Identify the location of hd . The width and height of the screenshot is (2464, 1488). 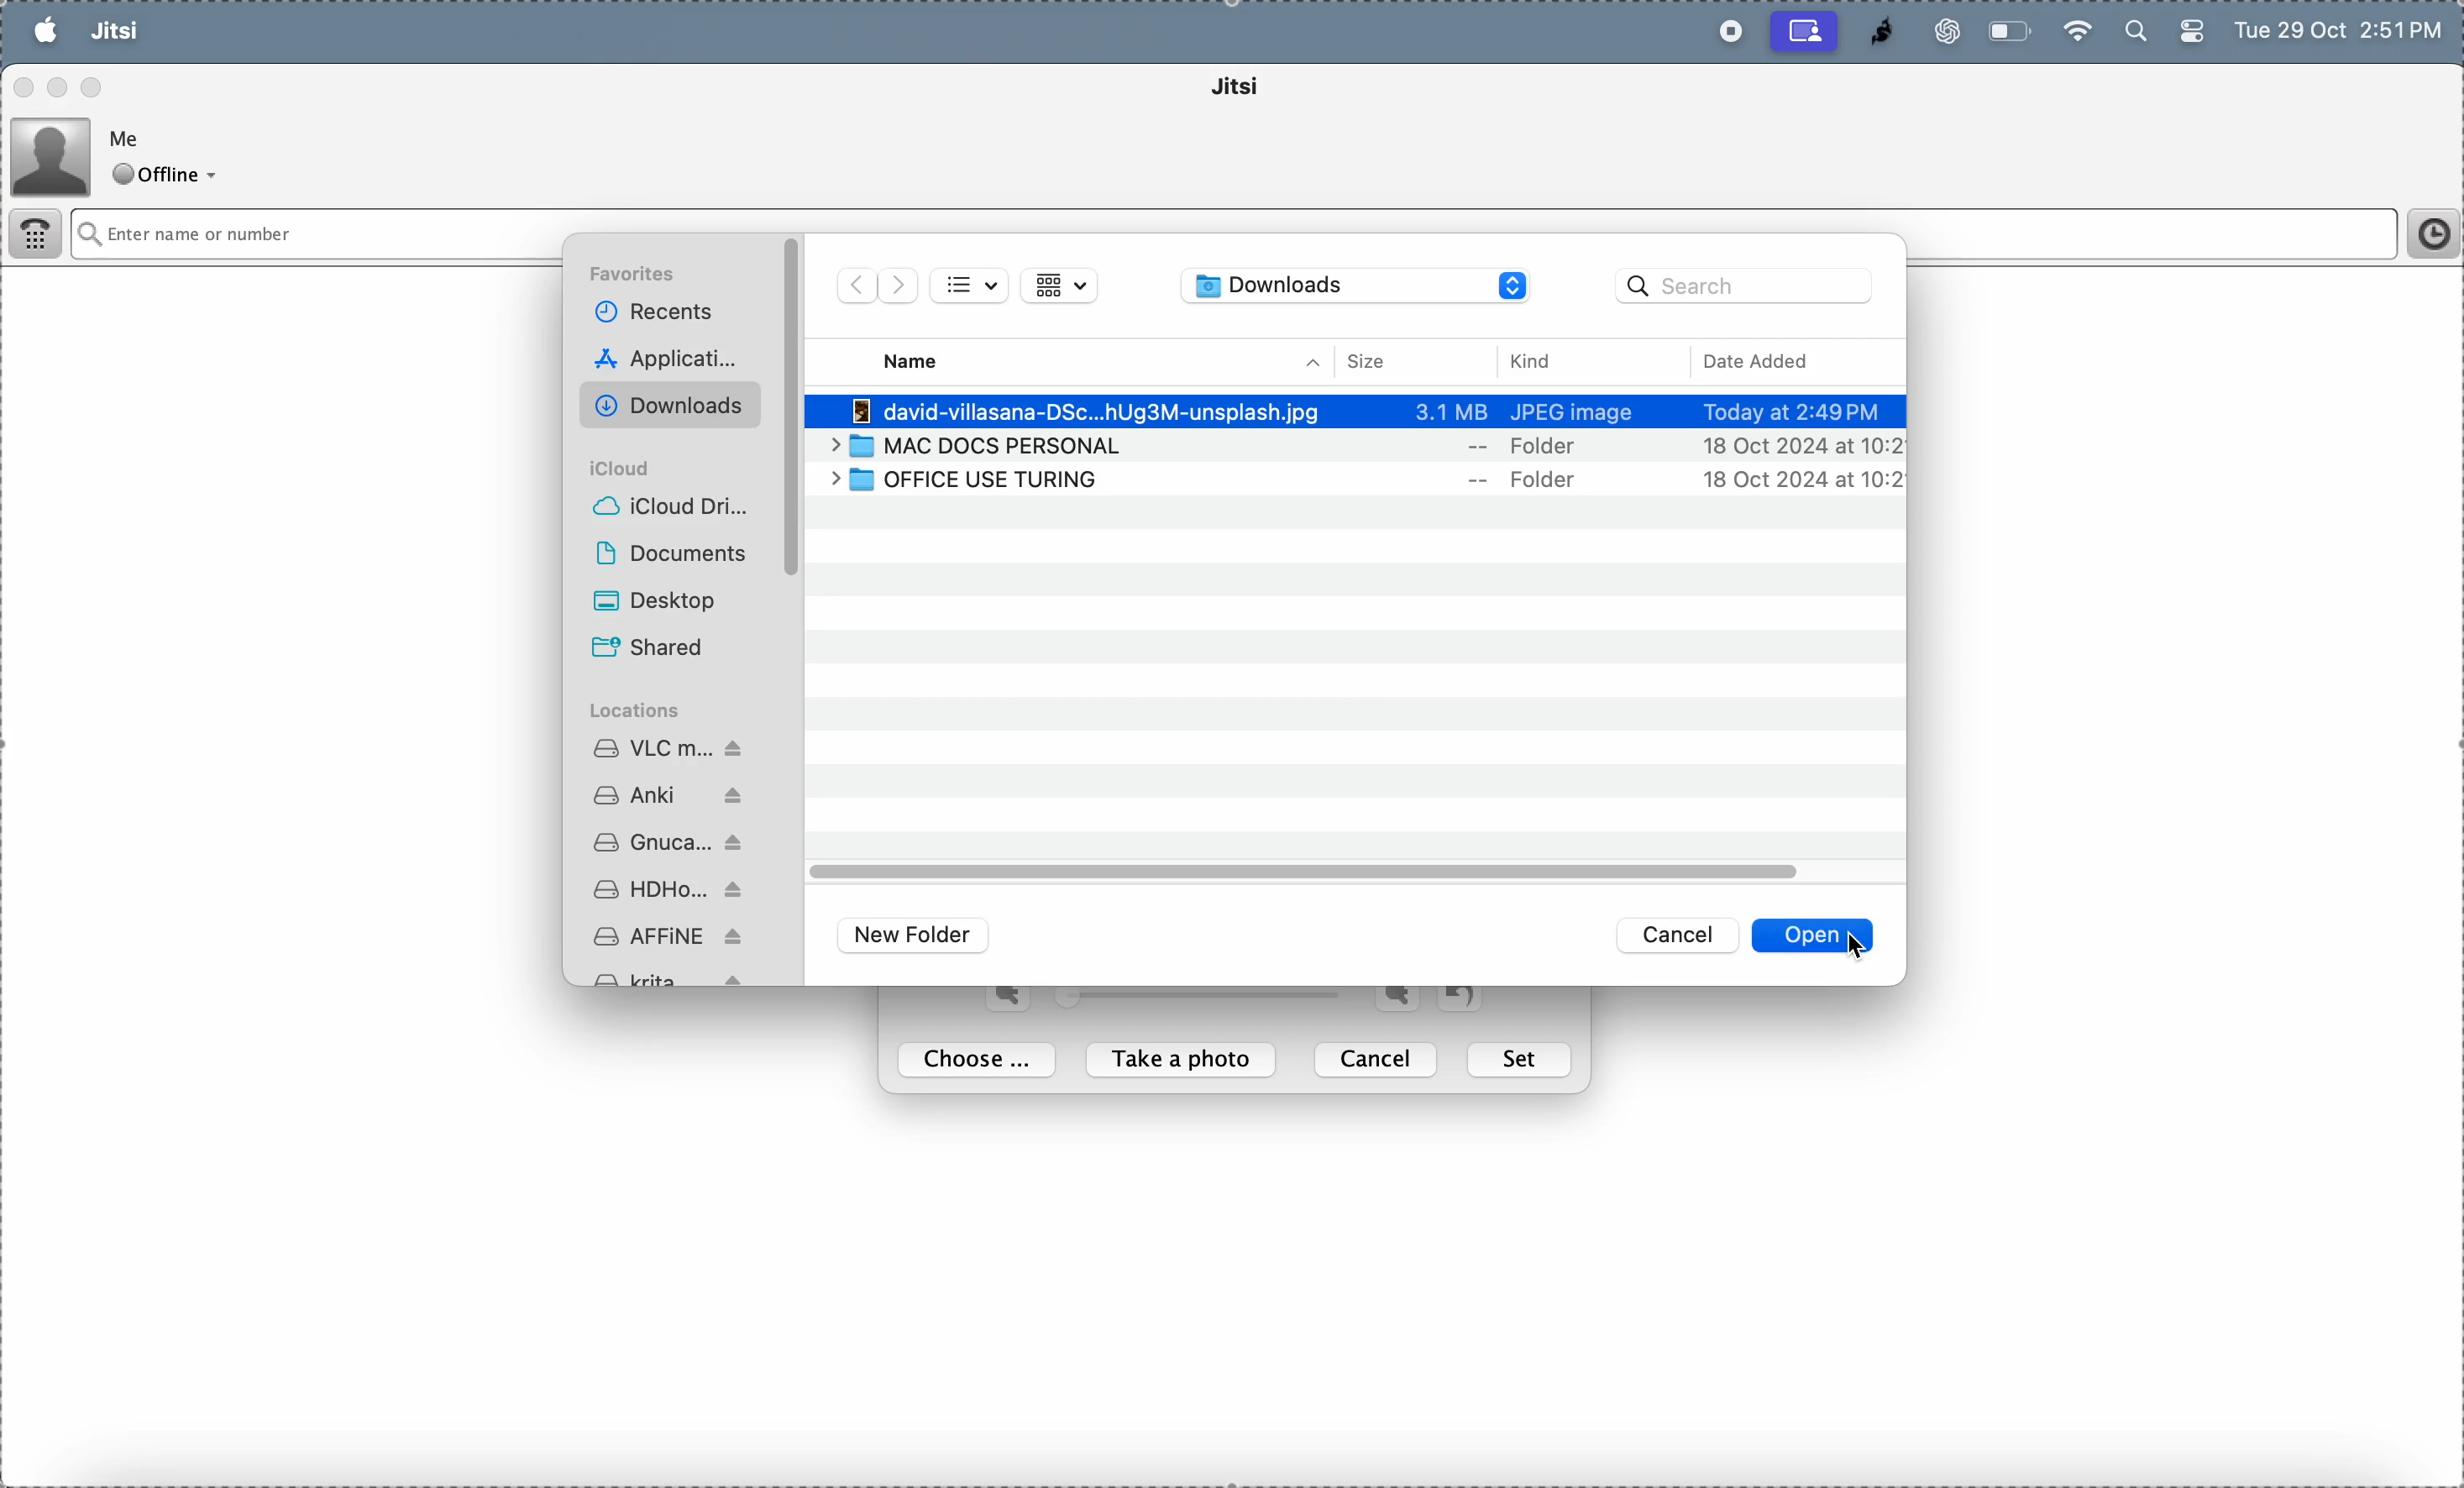
(672, 892).